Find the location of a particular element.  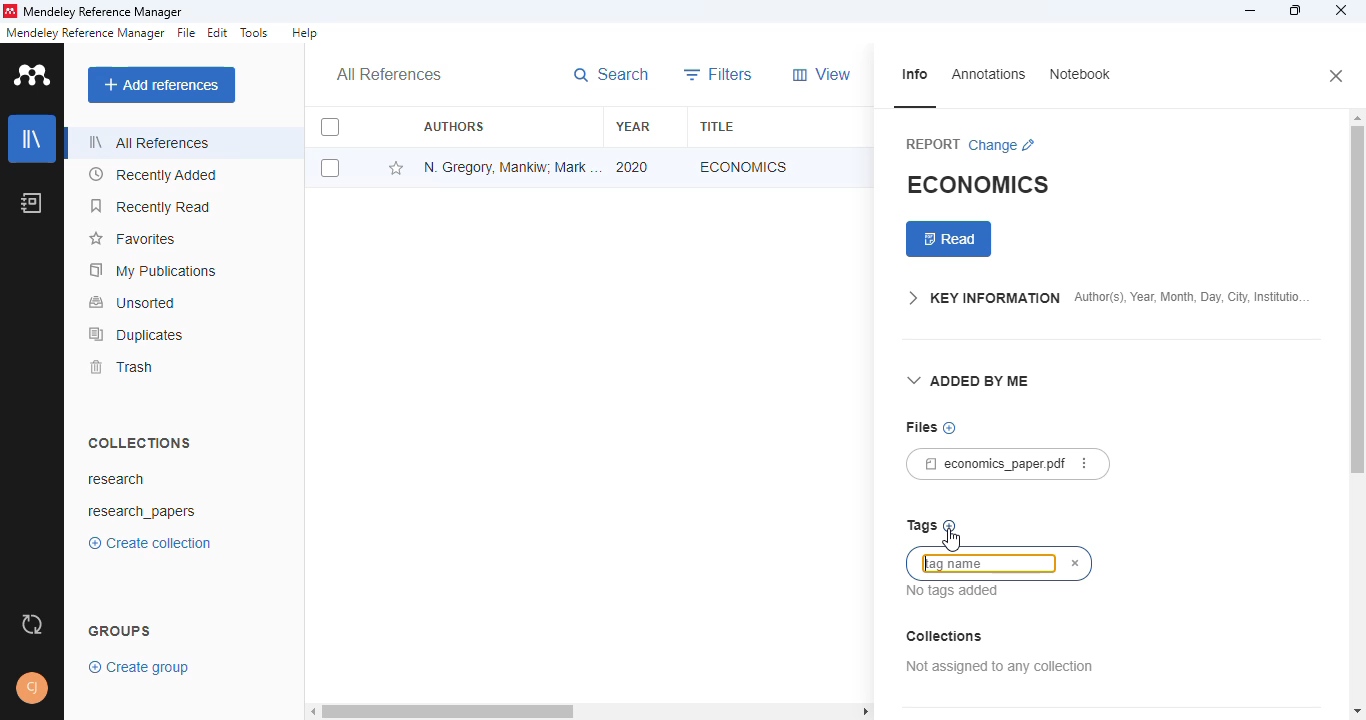

collections is located at coordinates (140, 444).